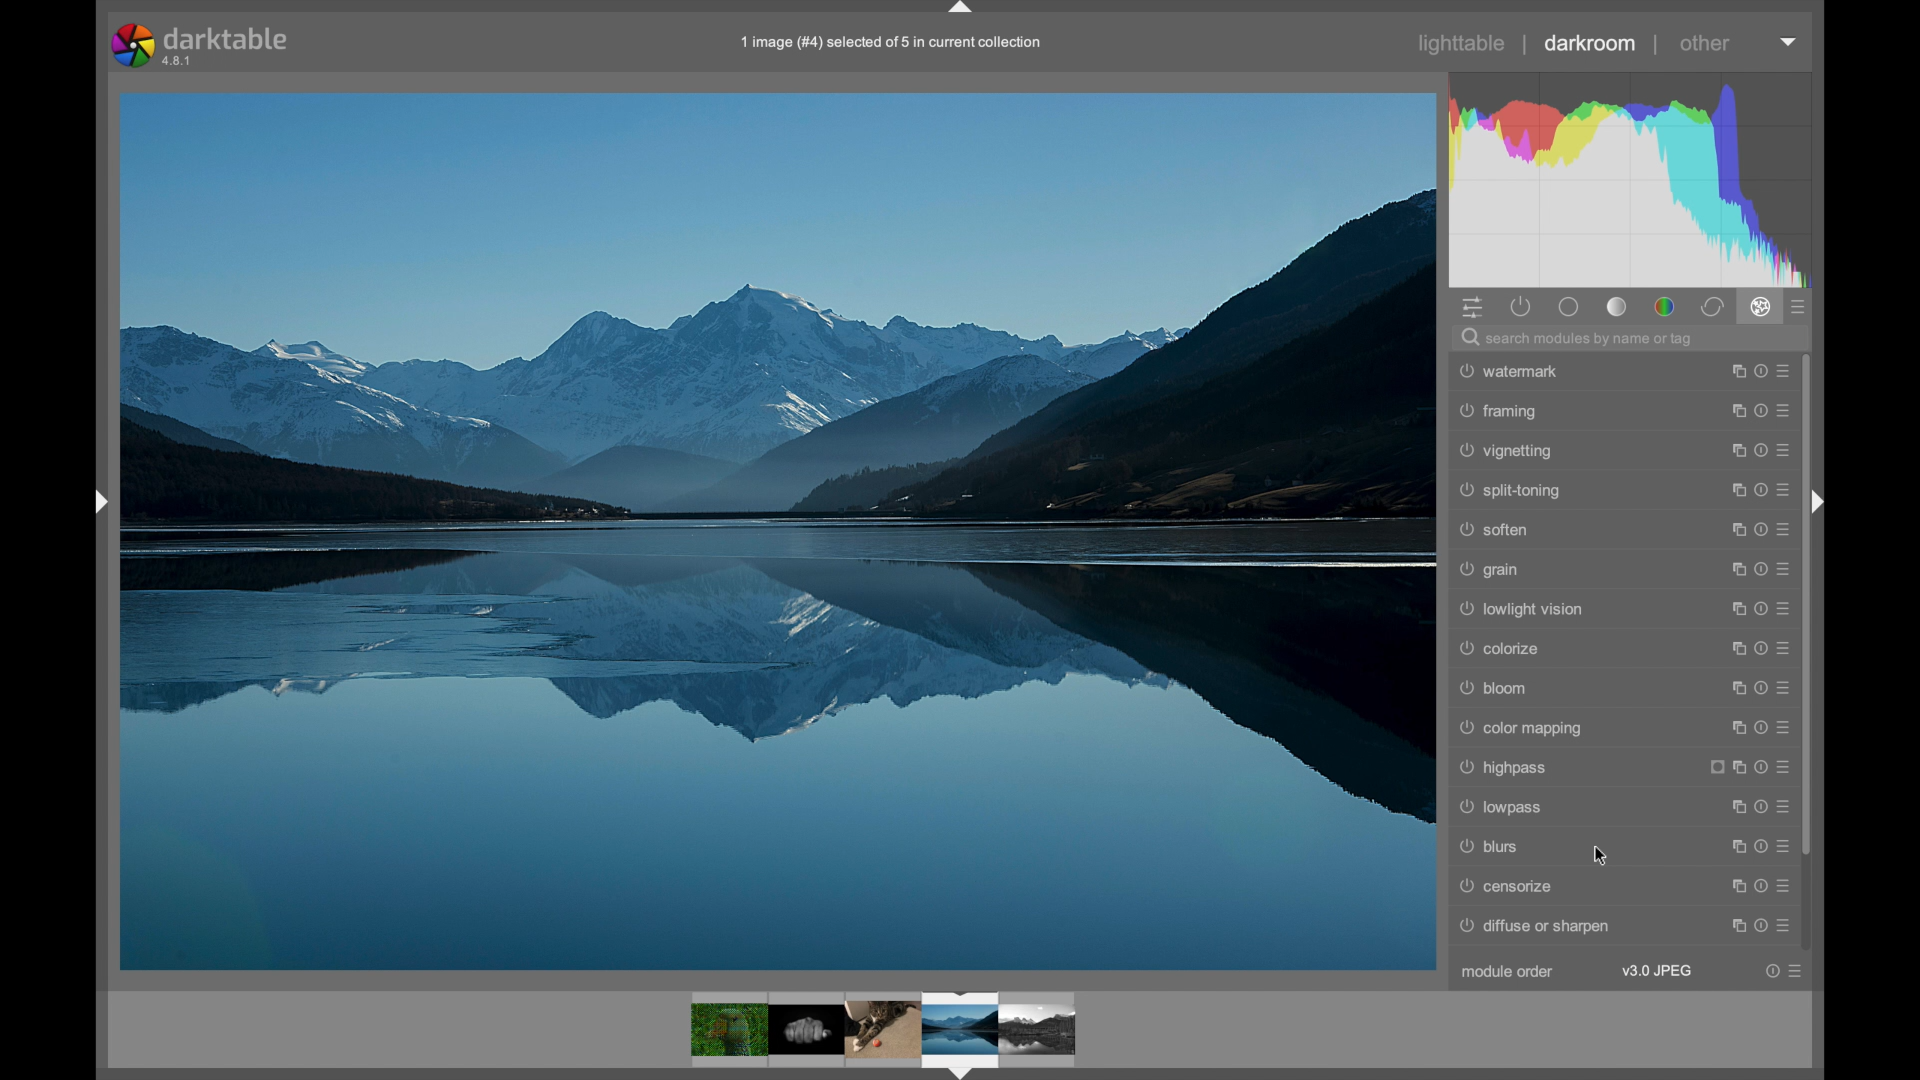 Image resolution: width=1920 pixels, height=1080 pixels. What do you see at coordinates (1734, 609) in the screenshot?
I see `maximize` at bounding box center [1734, 609].